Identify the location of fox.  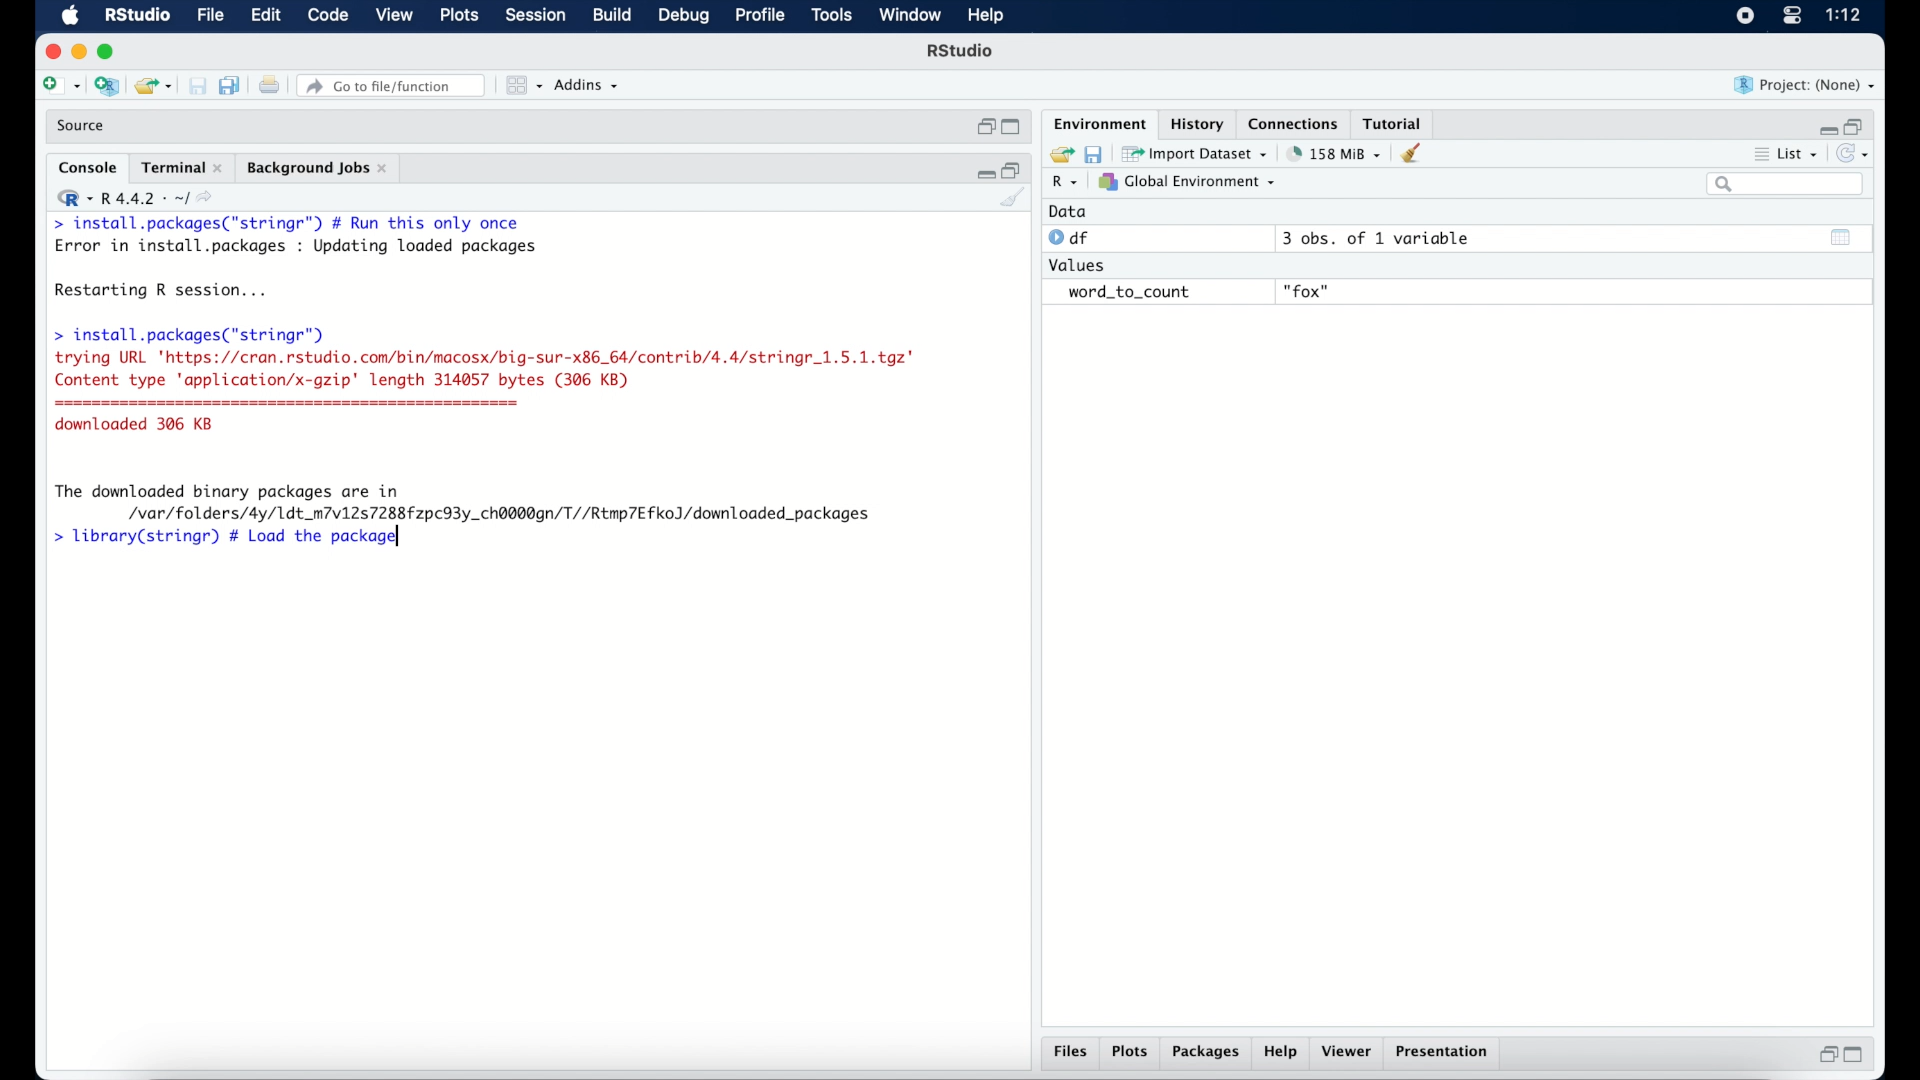
(1308, 292).